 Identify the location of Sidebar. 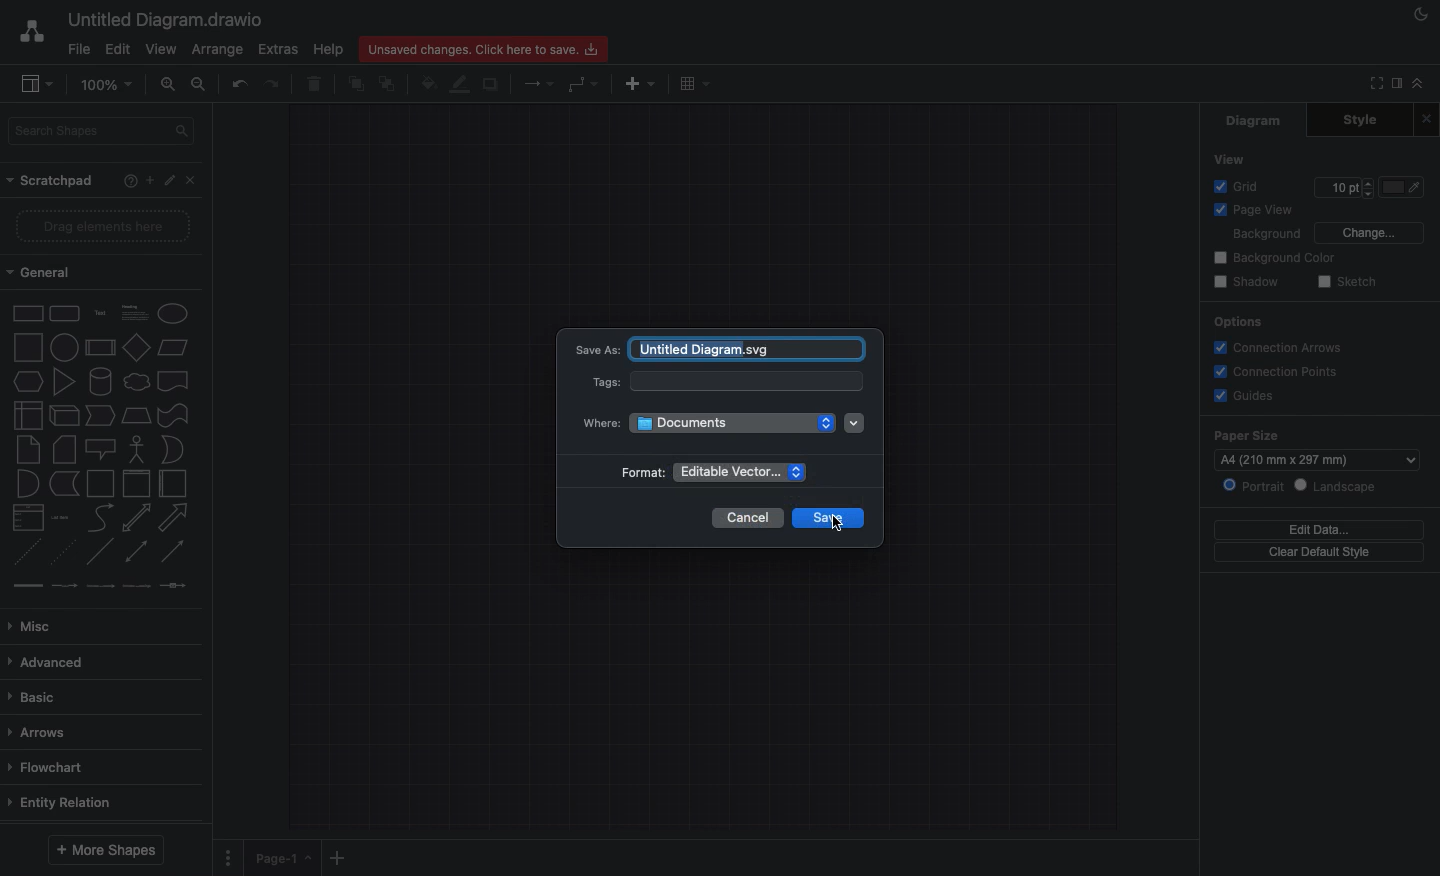
(37, 84).